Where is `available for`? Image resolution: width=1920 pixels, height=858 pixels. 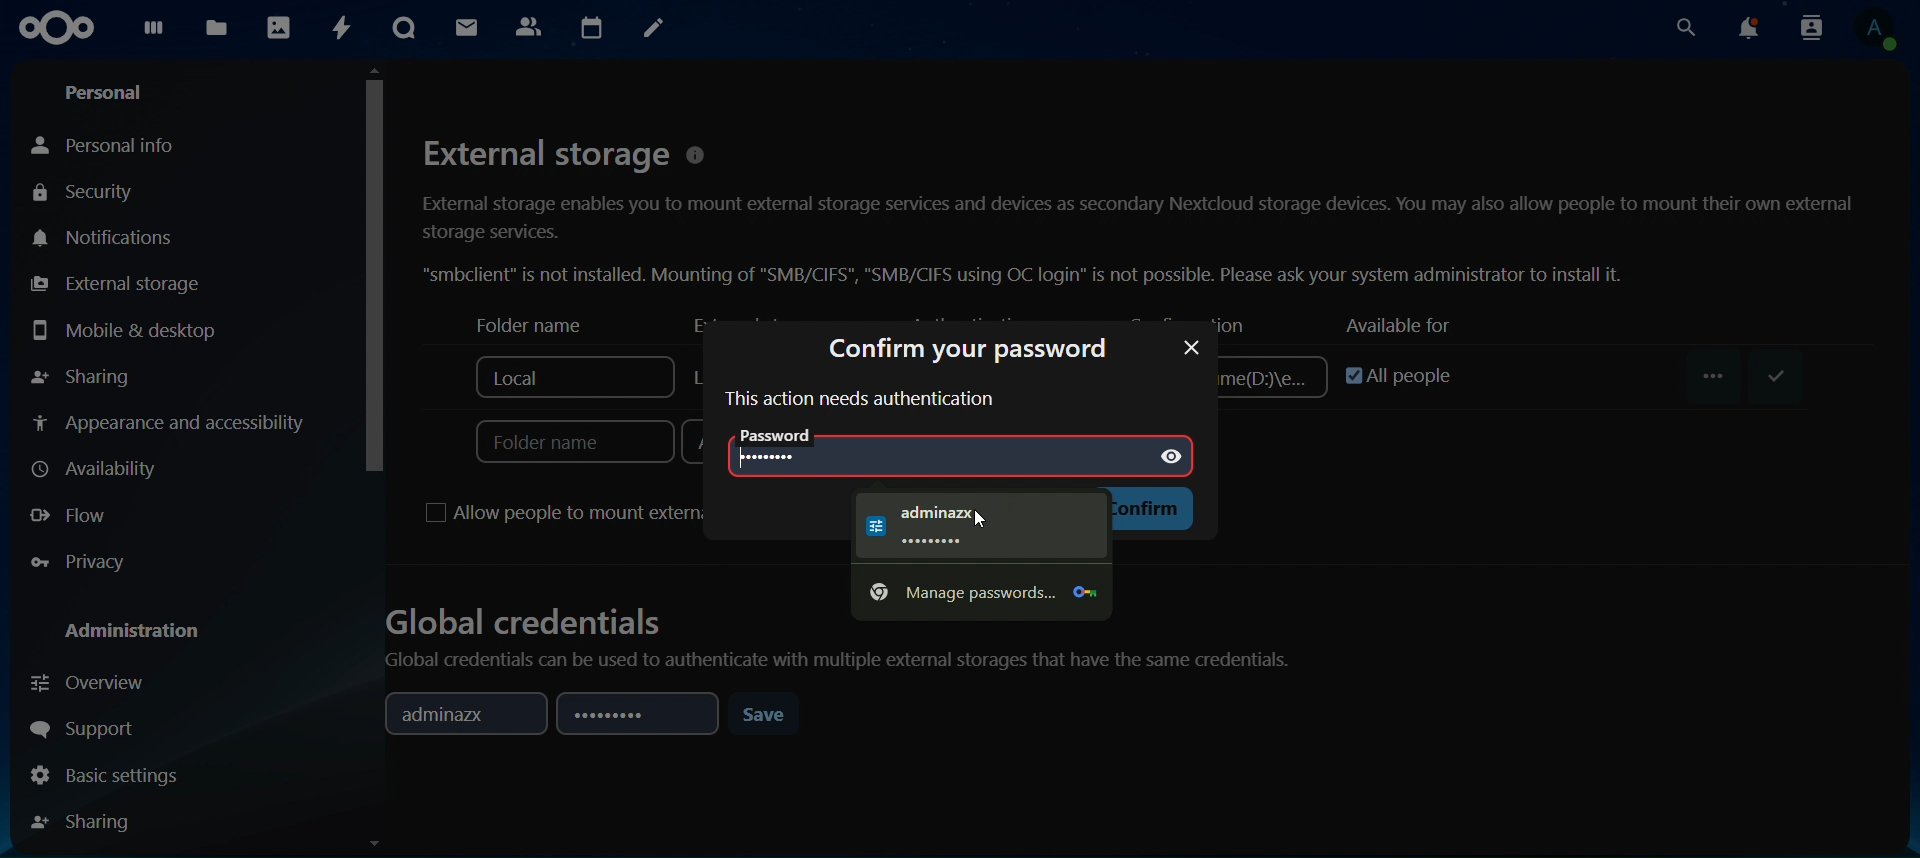 available for is located at coordinates (1394, 325).